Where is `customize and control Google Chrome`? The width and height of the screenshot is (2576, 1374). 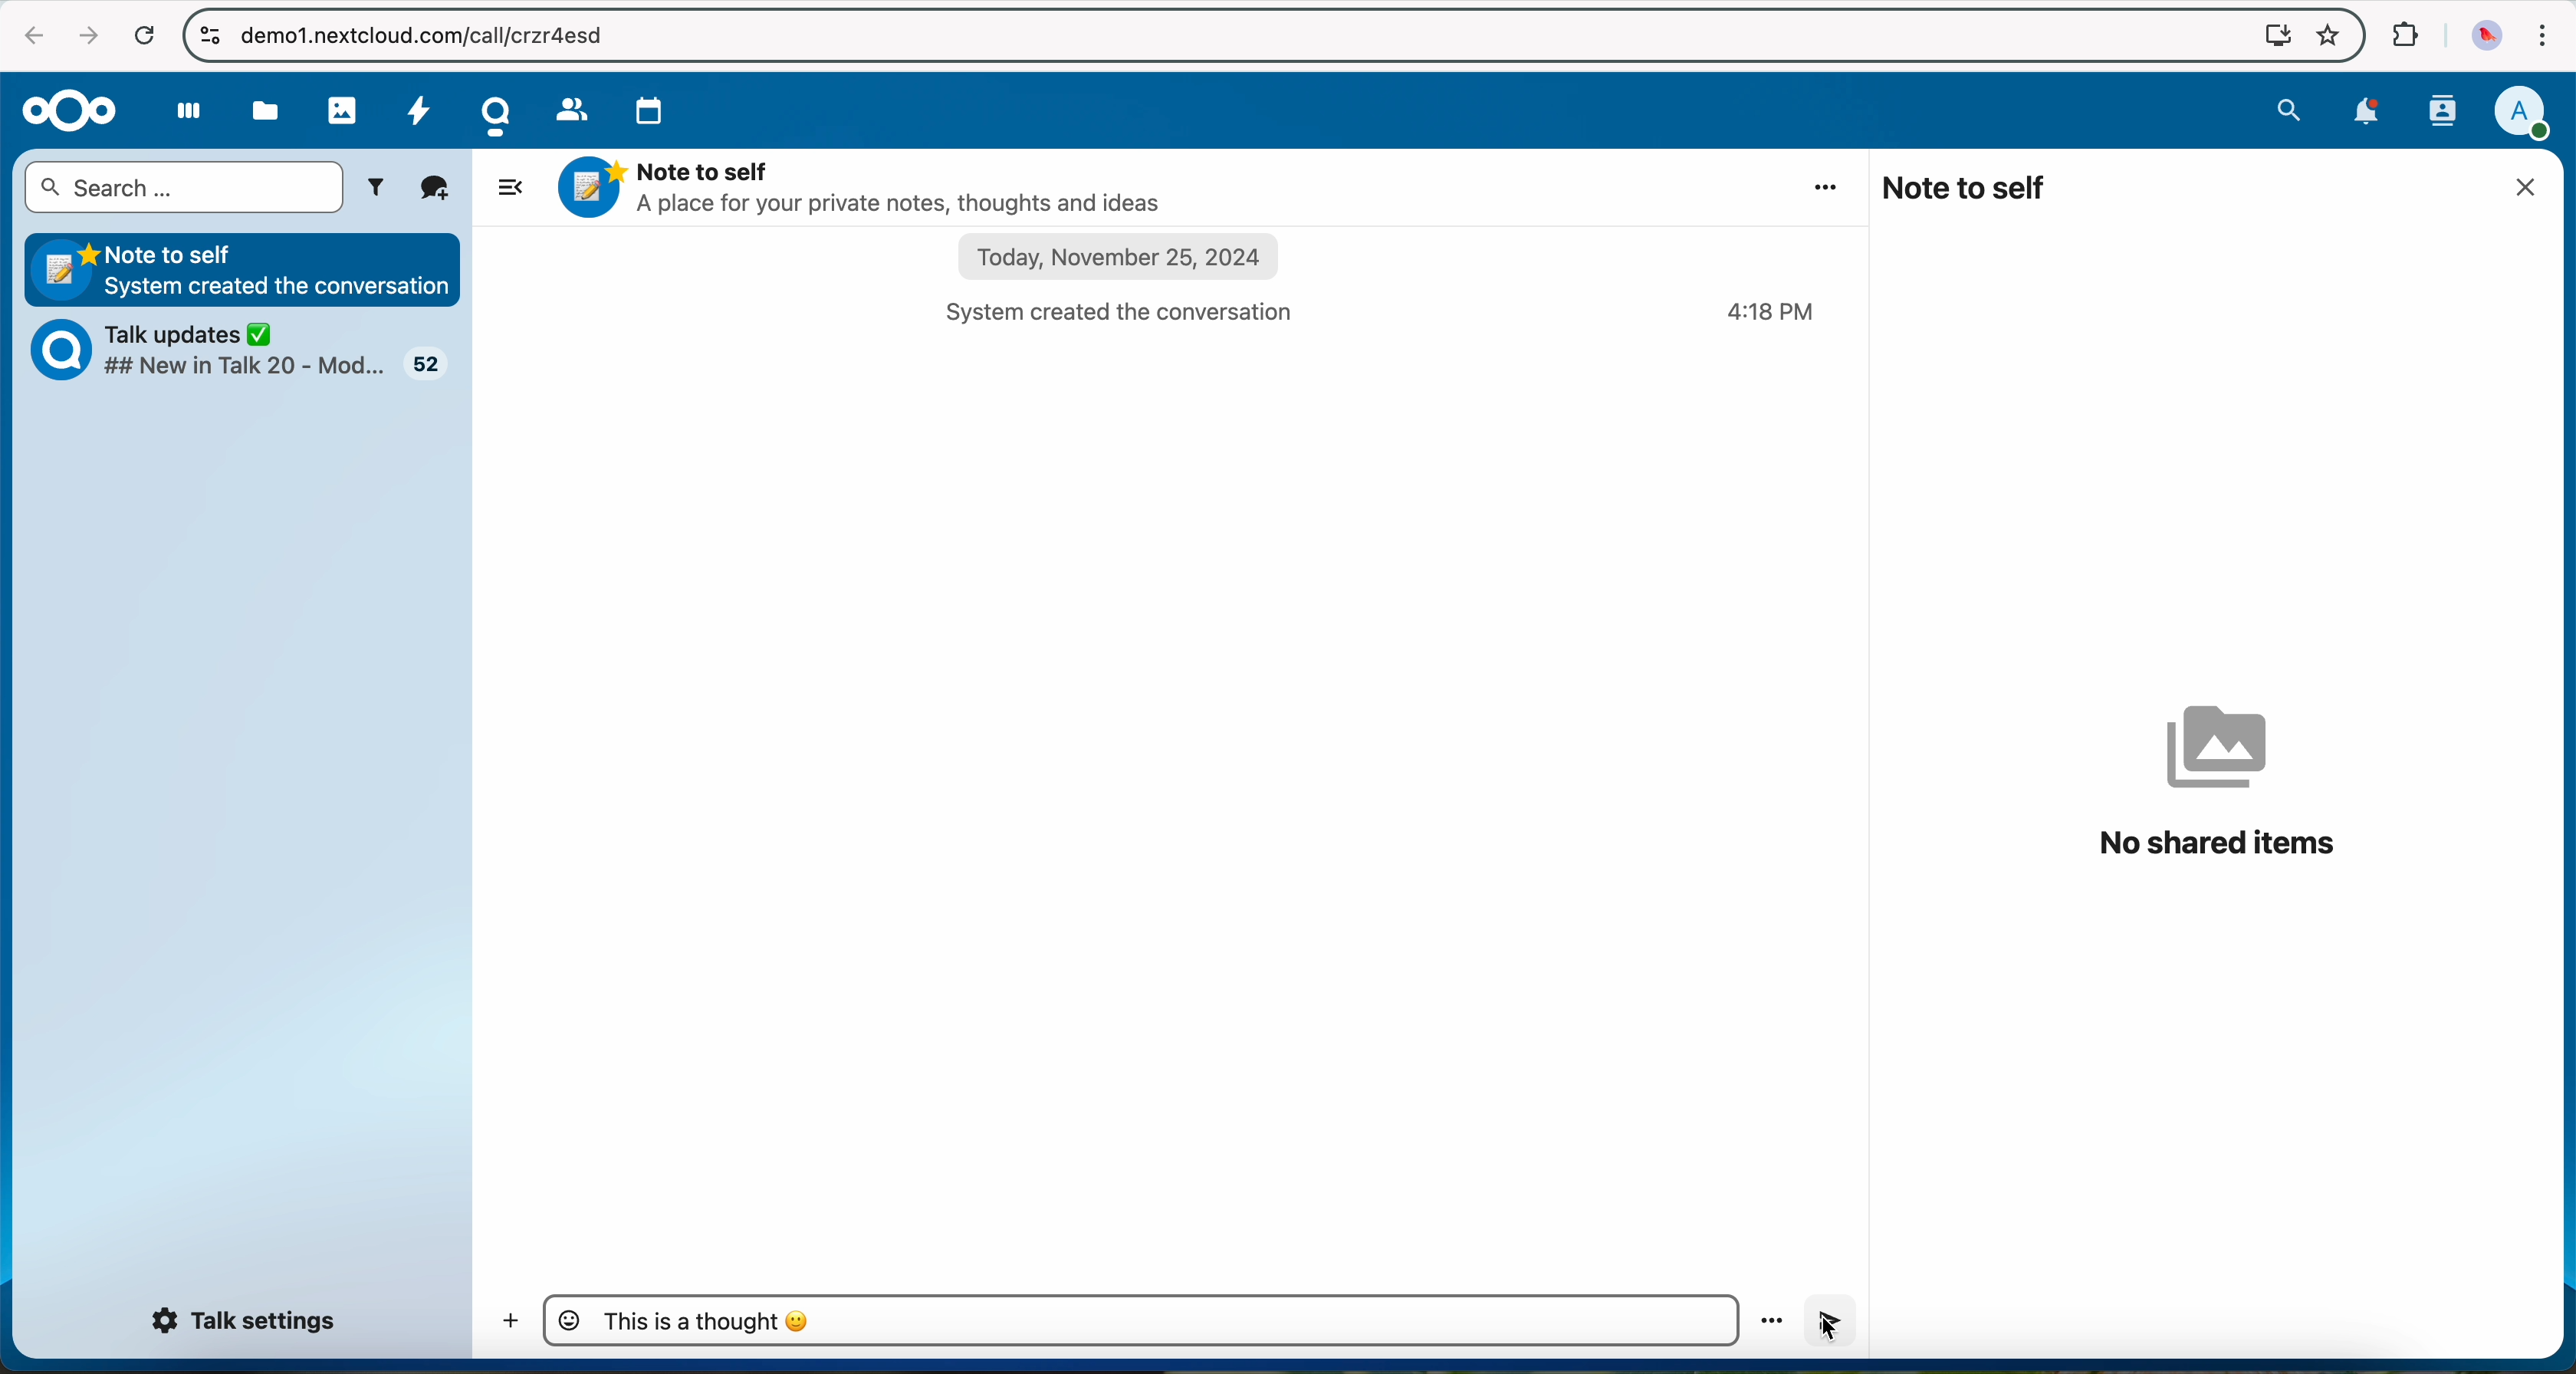
customize and control Google Chrome is located at coordinates (2544, 35).